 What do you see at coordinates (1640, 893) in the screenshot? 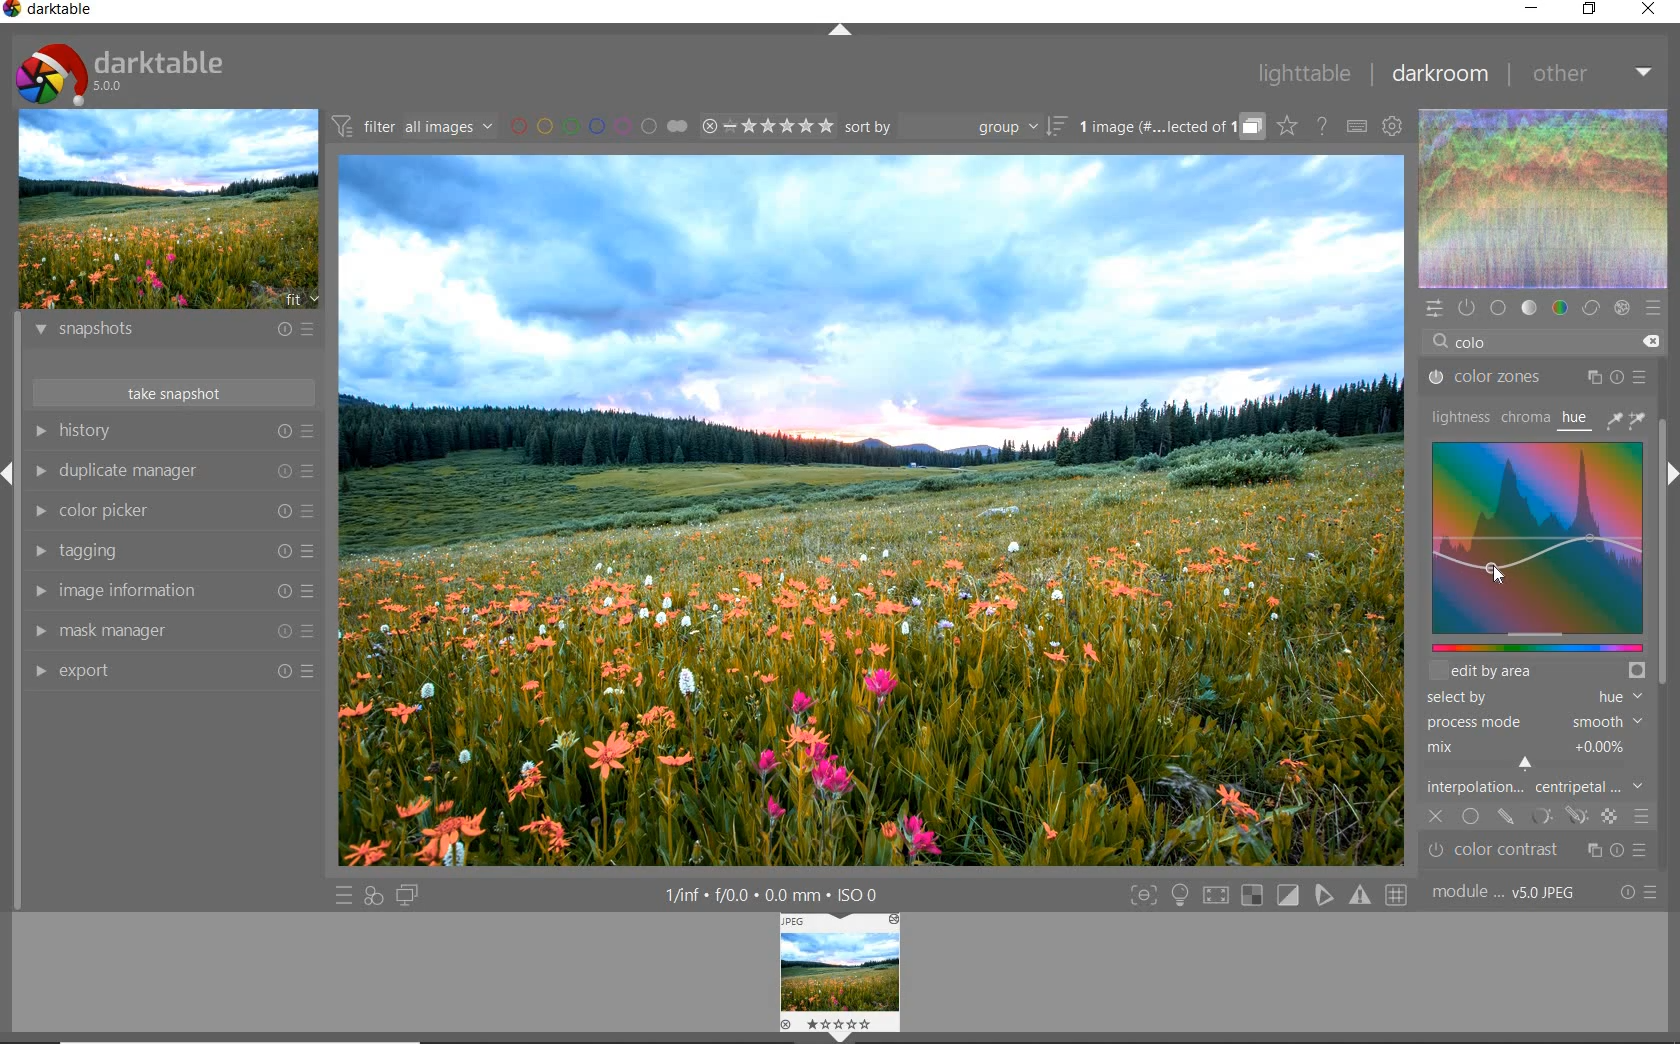
I see `reset or presets and preferences` at bounding box center [1640, 893].